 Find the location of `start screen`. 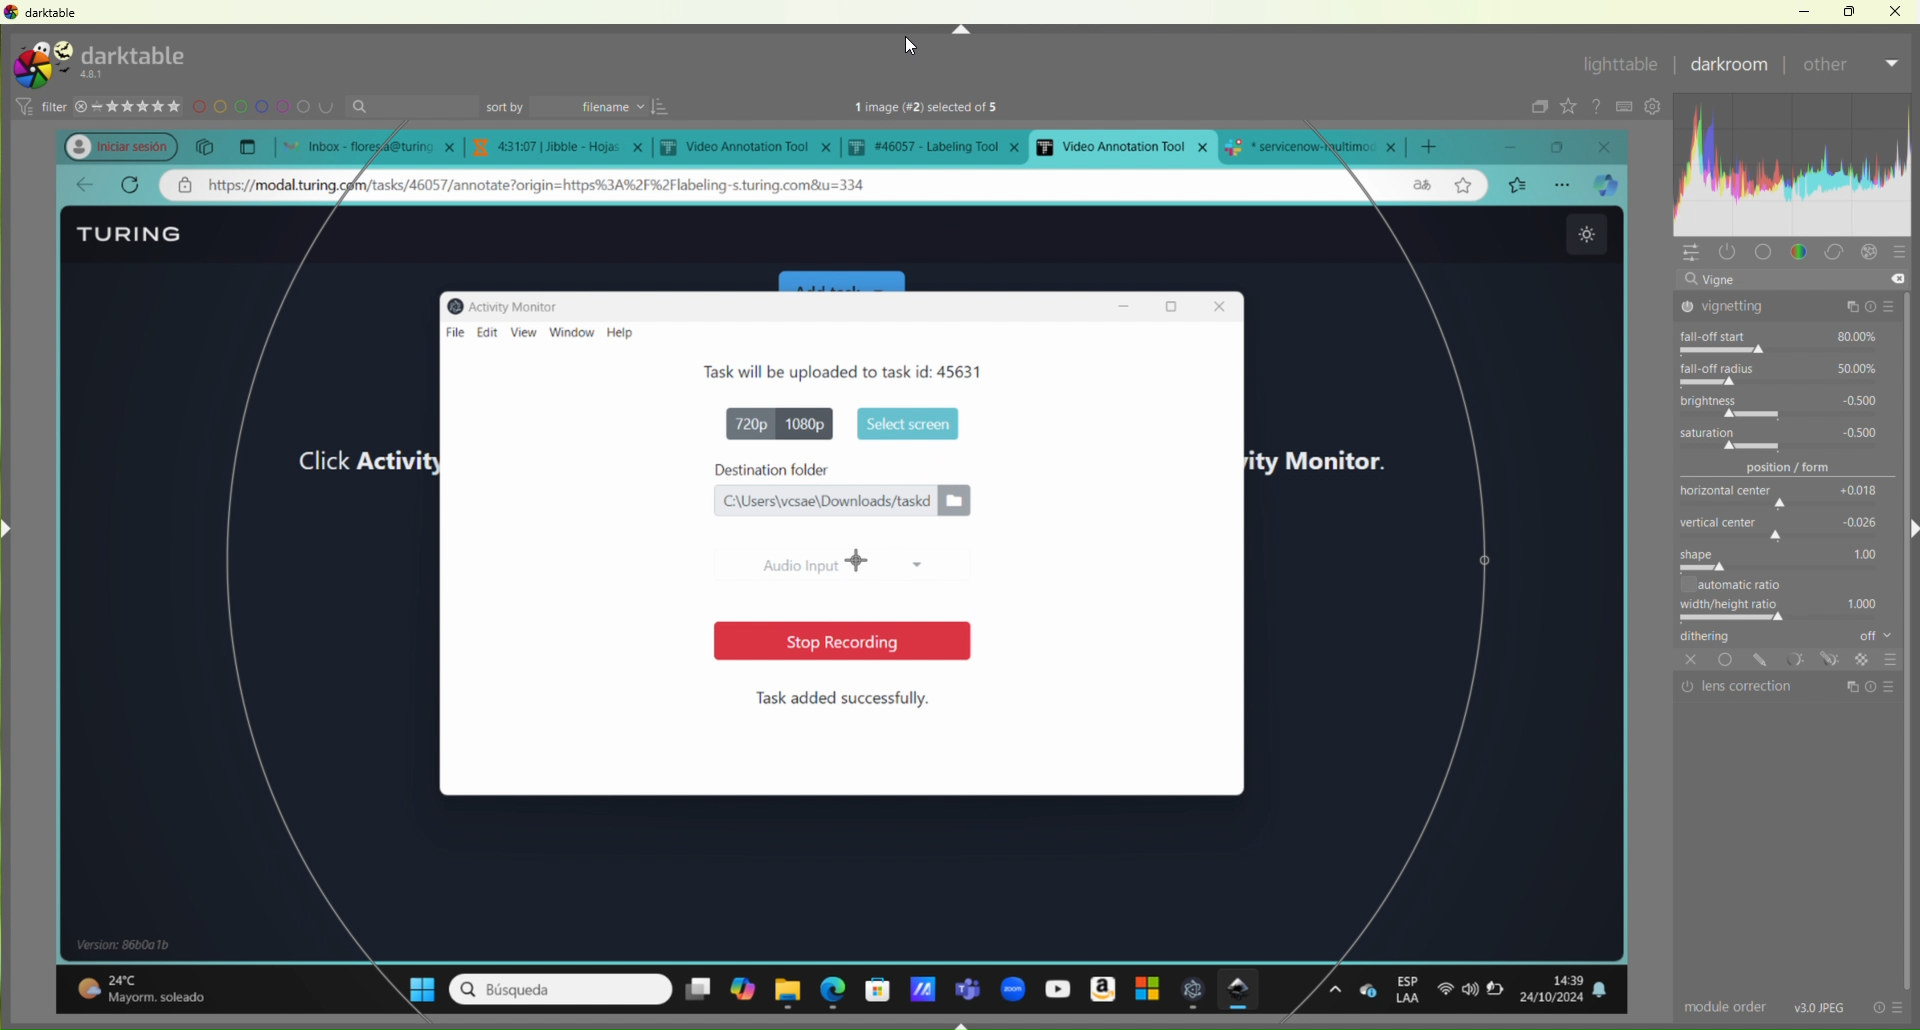

start screen is located at coordinates (904, 422).